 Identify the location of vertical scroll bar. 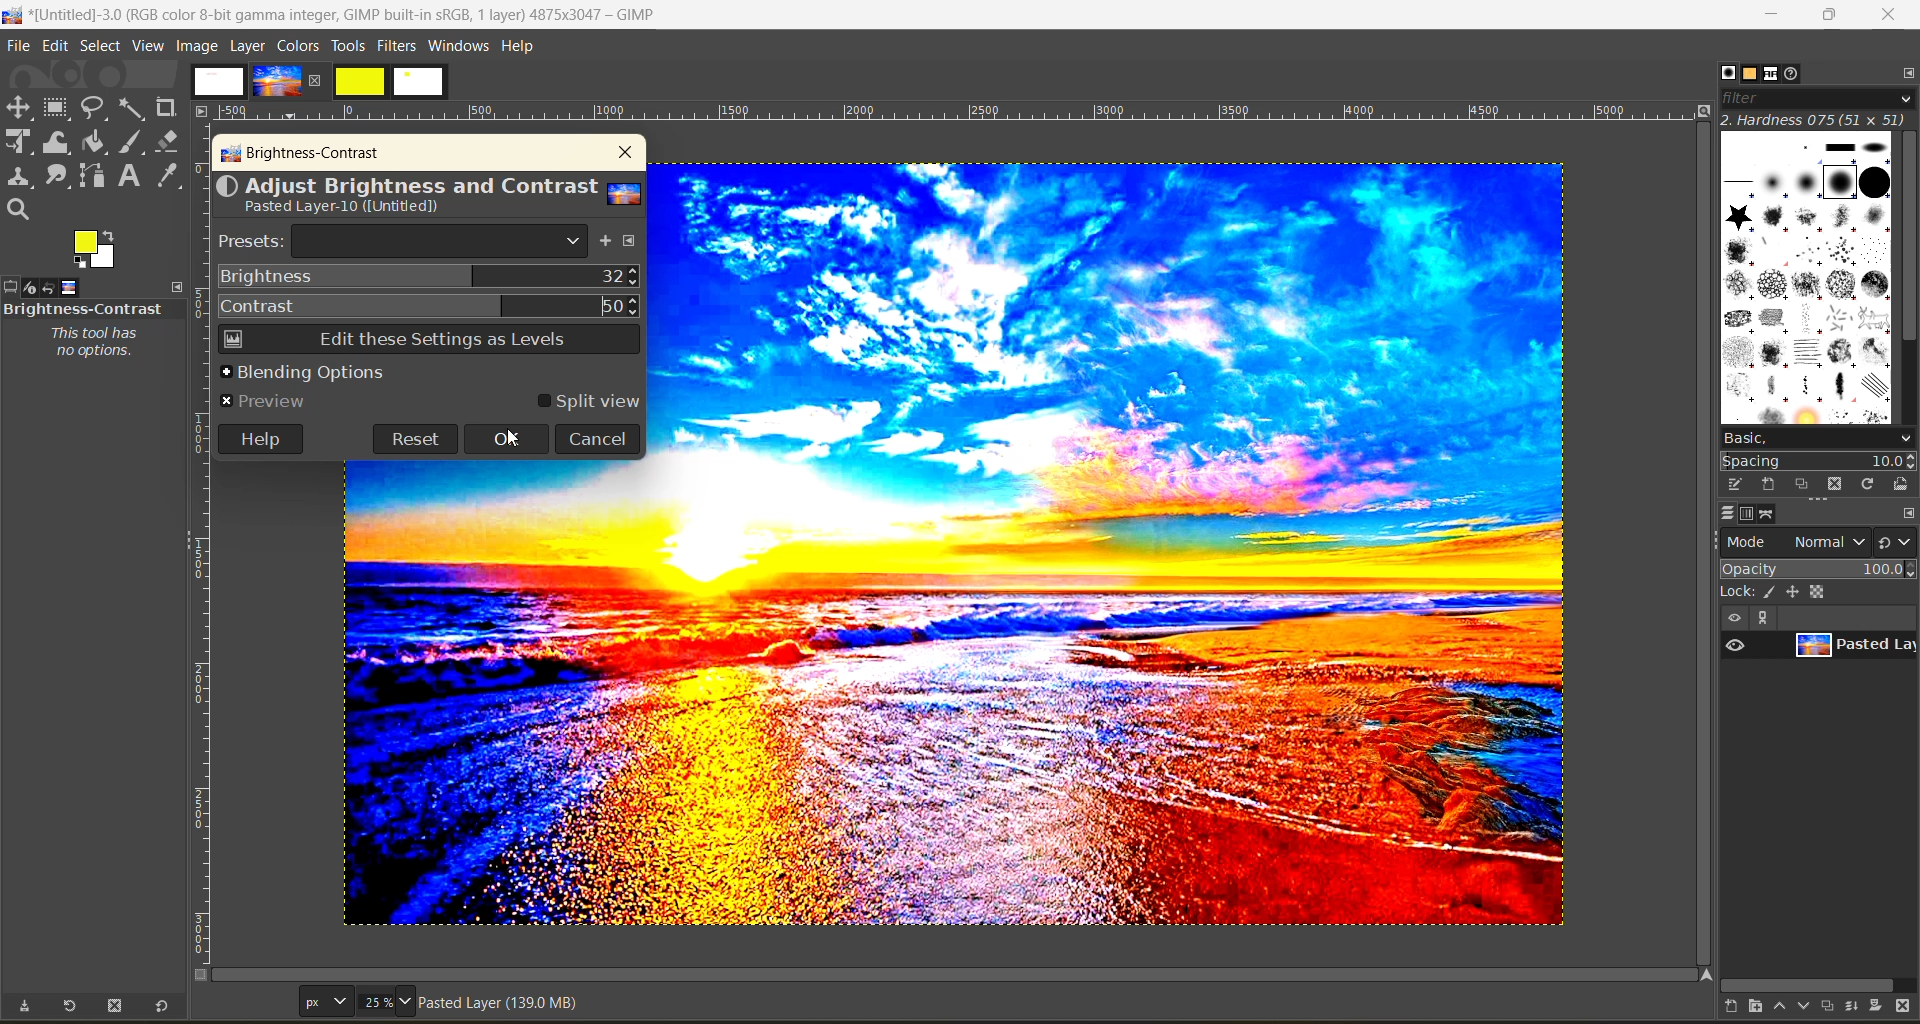
(1908, 242).